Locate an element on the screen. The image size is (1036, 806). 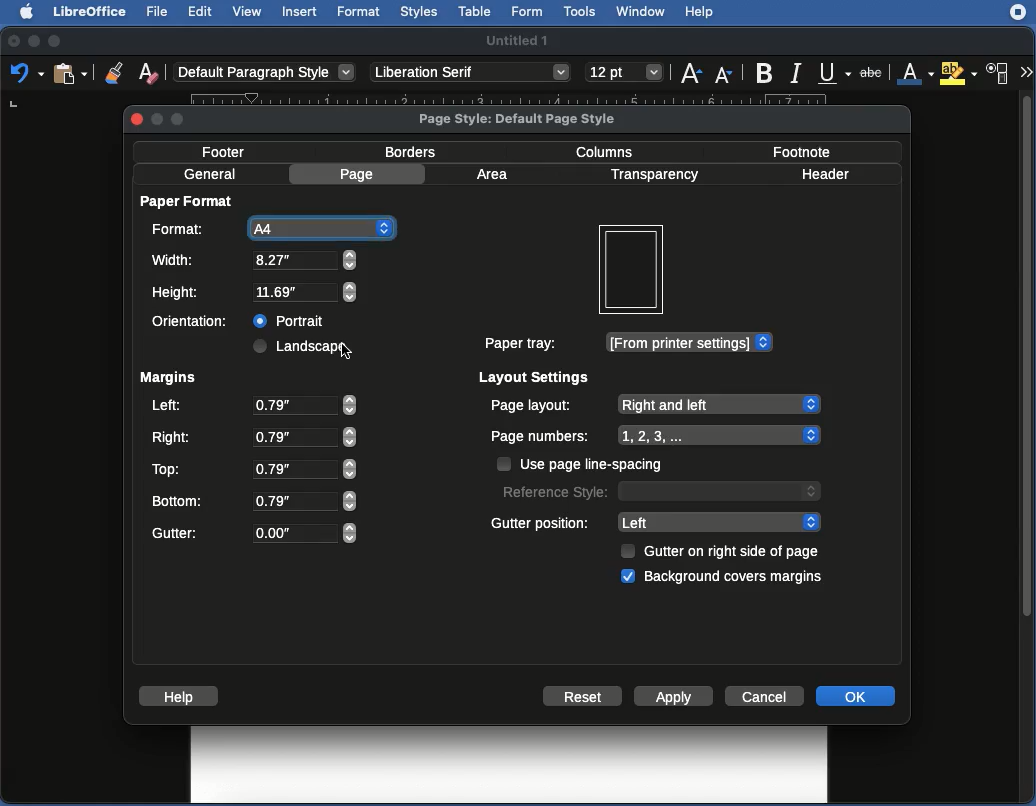
Orientation  is located at coordinates (192, 323).